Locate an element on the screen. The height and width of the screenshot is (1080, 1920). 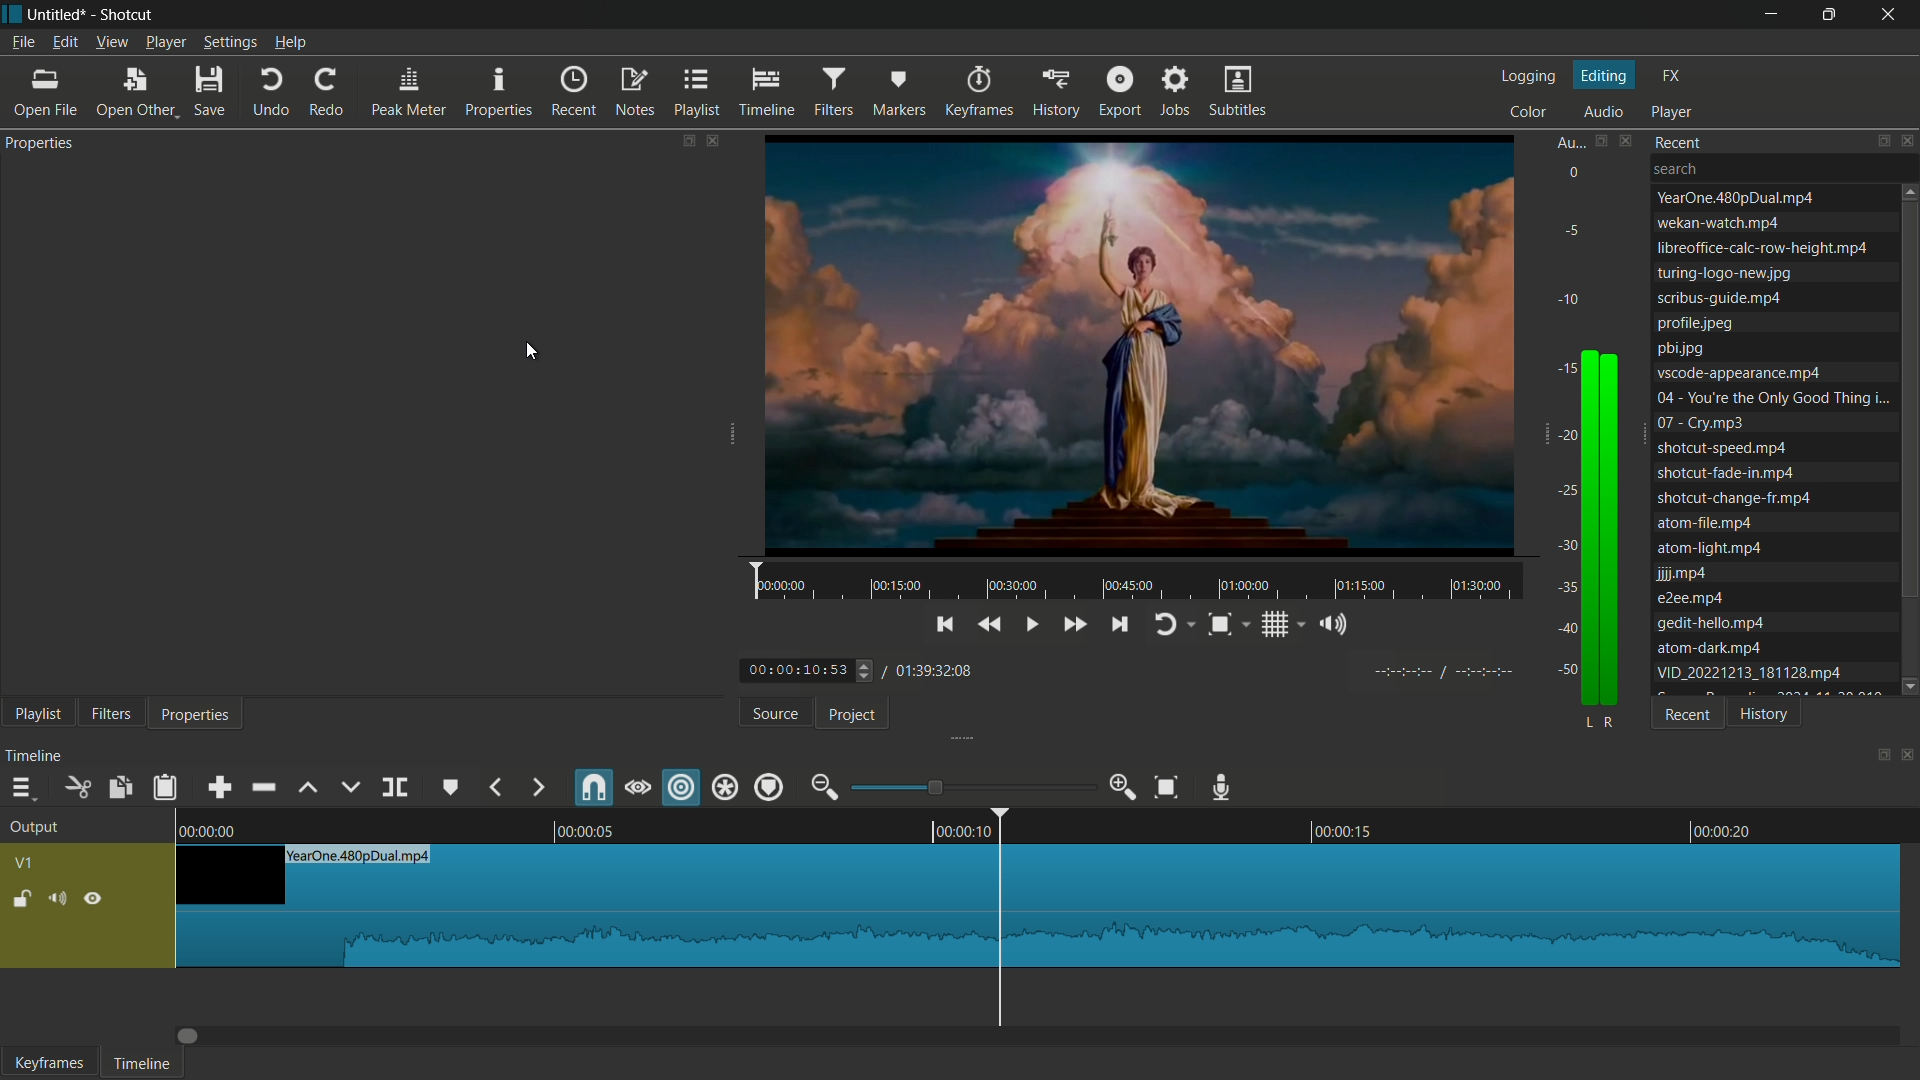
open other is located at coordinates (135, 94).